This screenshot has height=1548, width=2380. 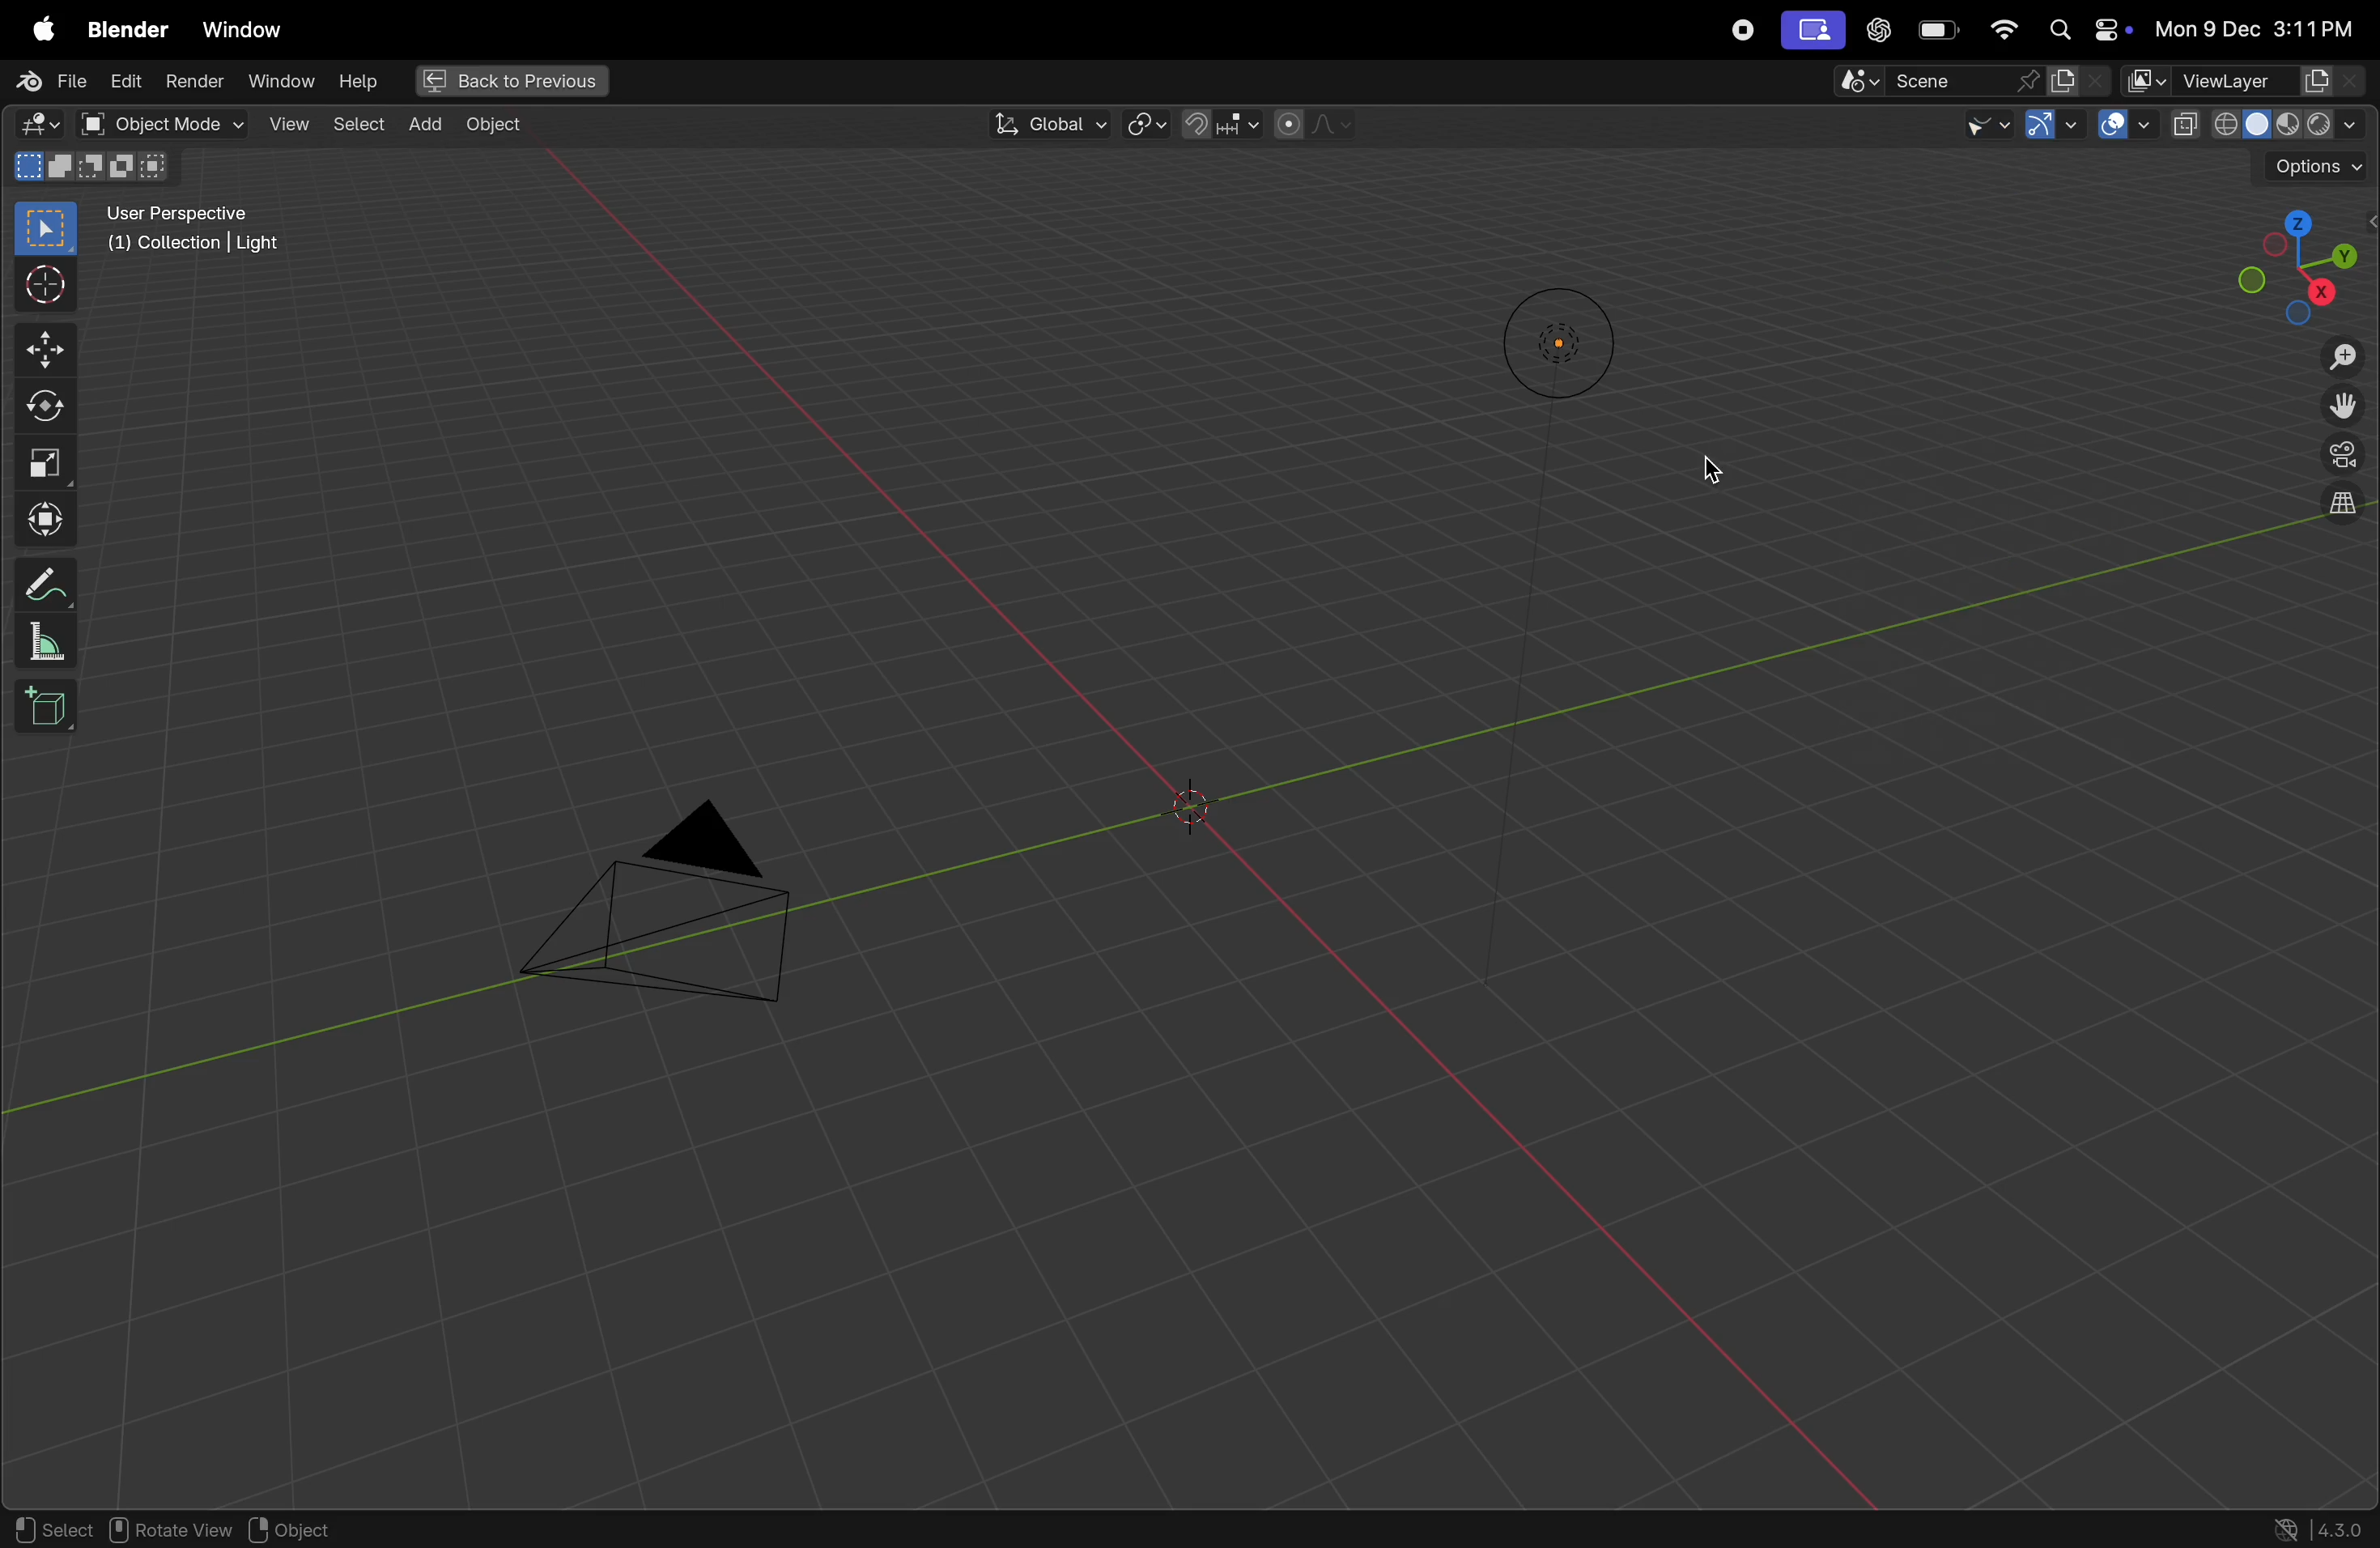 What do you see at coordinates (2125, 126) in the screenshot?
I see `overlays` at bounding box center [2125, 126].